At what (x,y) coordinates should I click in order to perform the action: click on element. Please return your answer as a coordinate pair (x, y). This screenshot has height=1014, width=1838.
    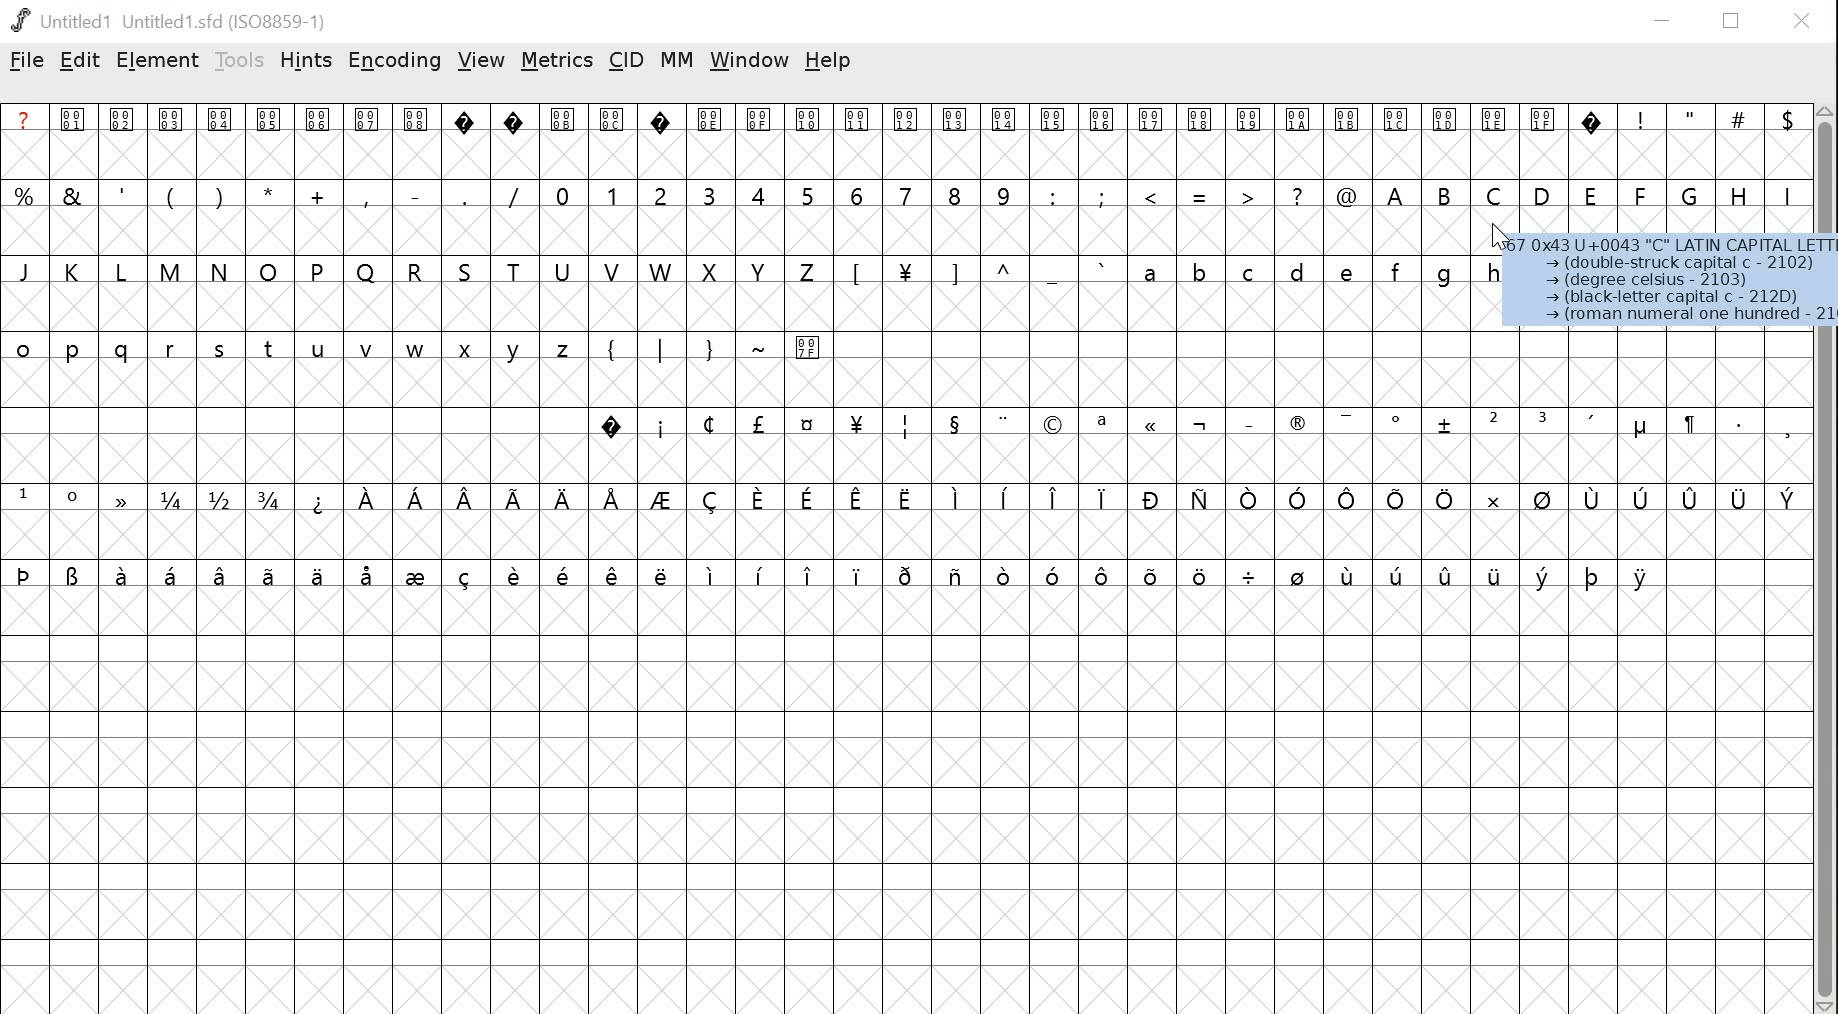
    Looking at the image, I should click on (157, 60).